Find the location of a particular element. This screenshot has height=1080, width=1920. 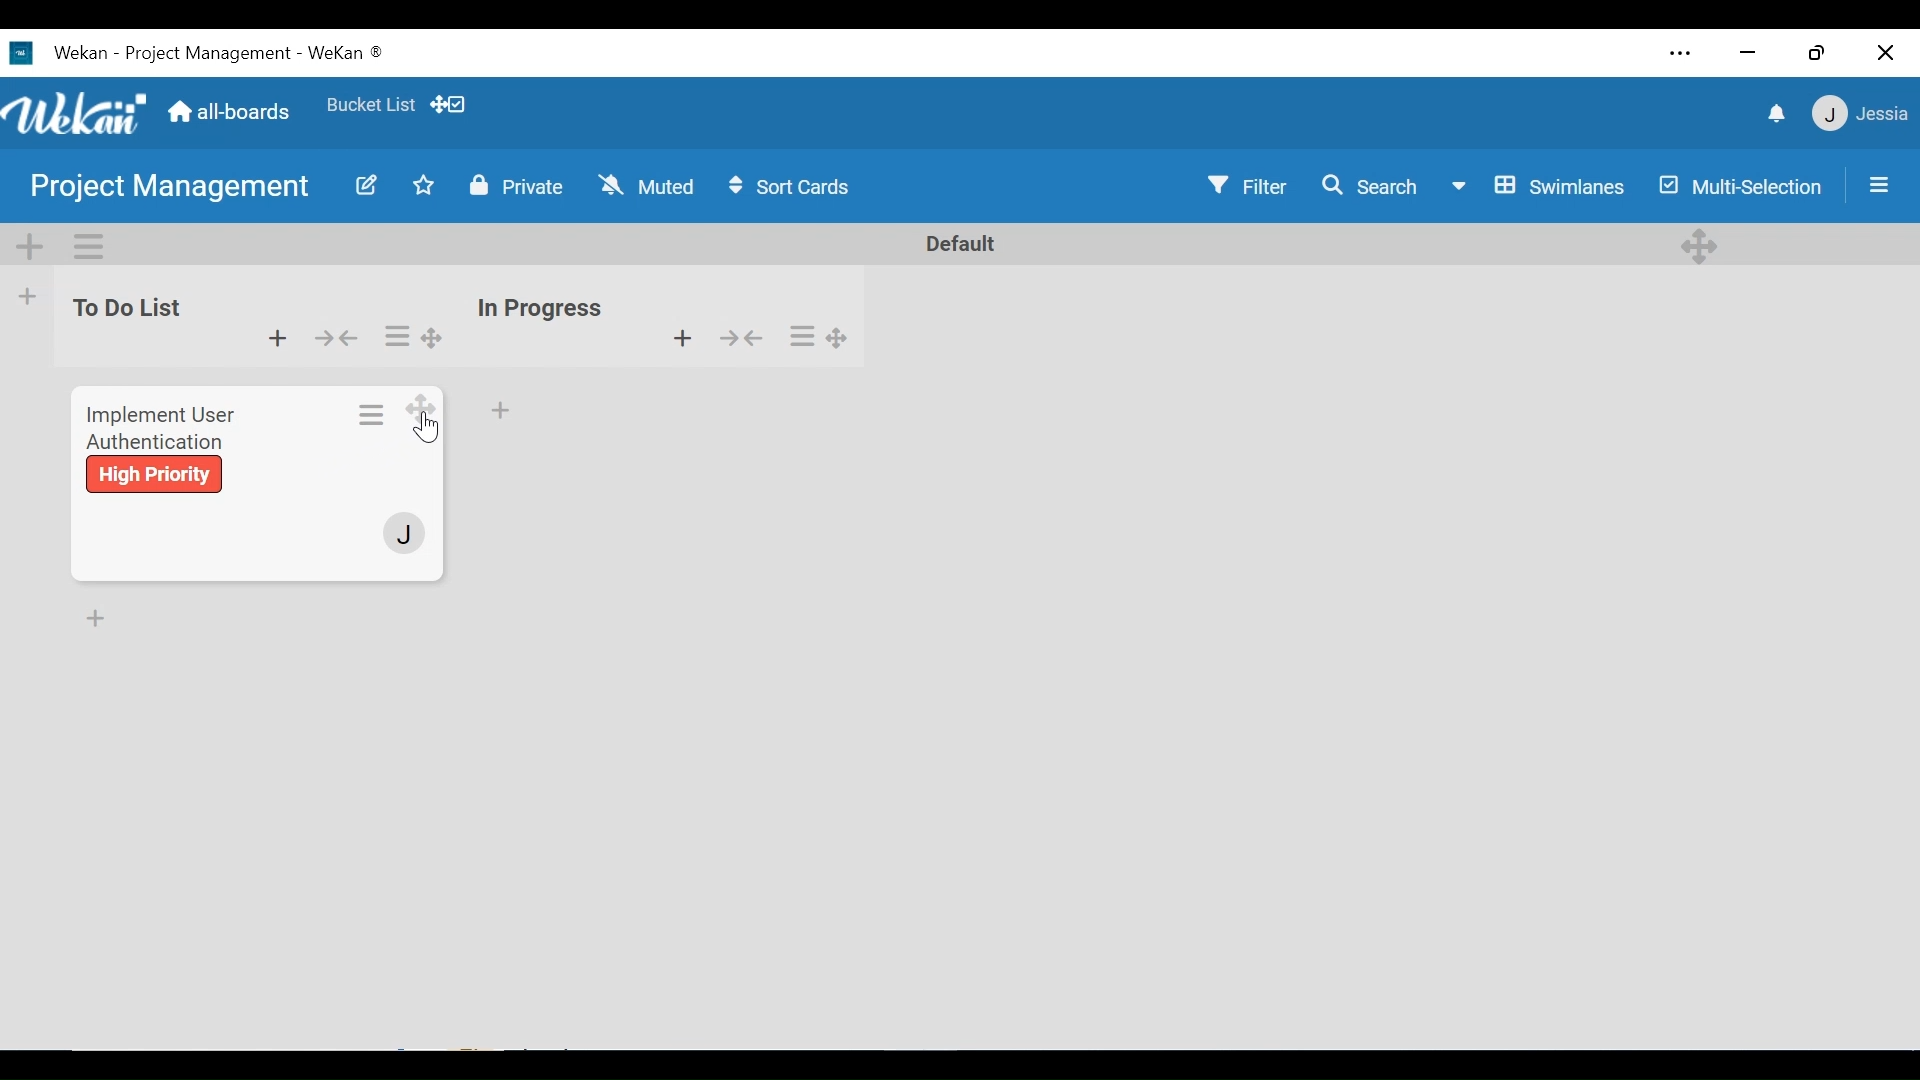

member menu is located at coordinates (1859, 113).